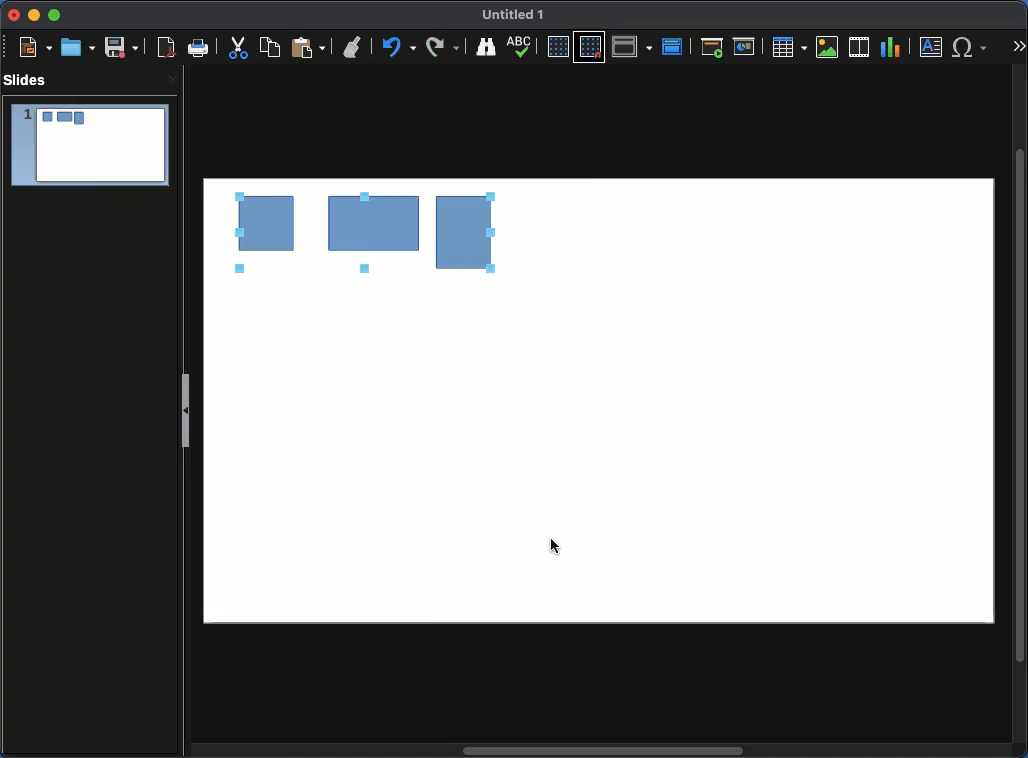 The image size is (1028, 758). Describe the element at coordinates (859, 46) in the screenshot. I see `Insert audio or video` at that location.